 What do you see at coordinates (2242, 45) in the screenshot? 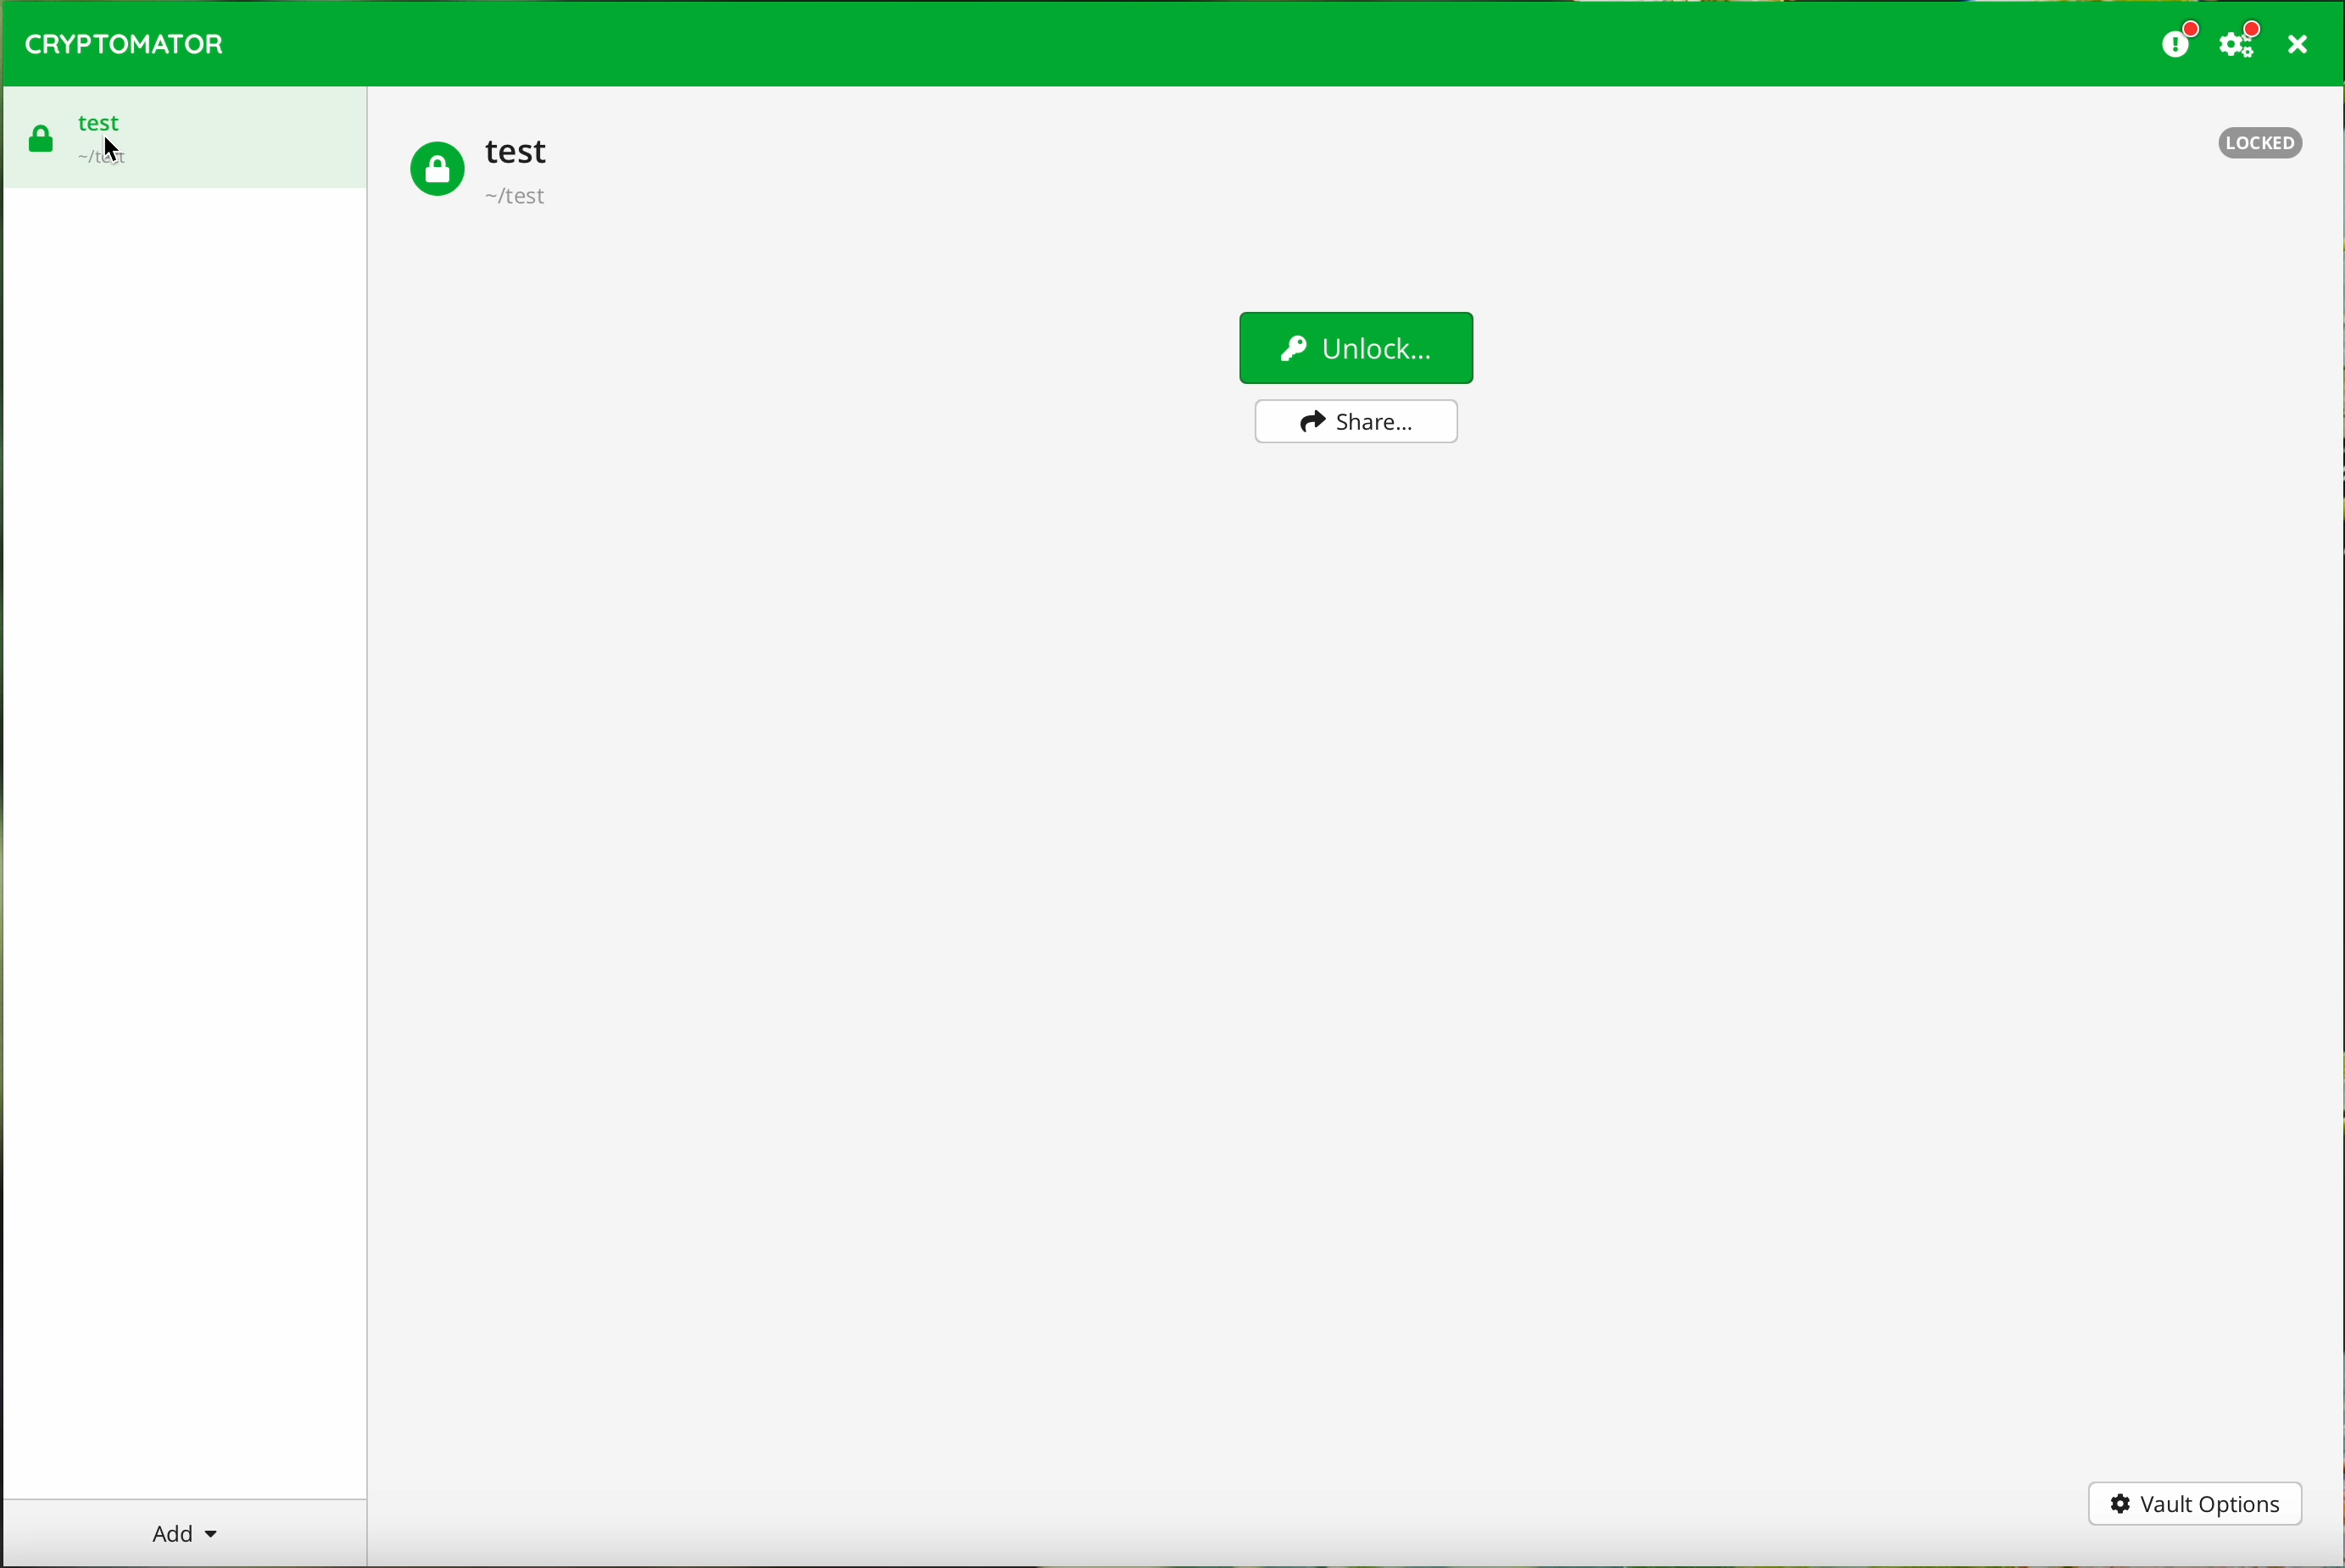
I see `settings` at bounding box center [2242, 45].